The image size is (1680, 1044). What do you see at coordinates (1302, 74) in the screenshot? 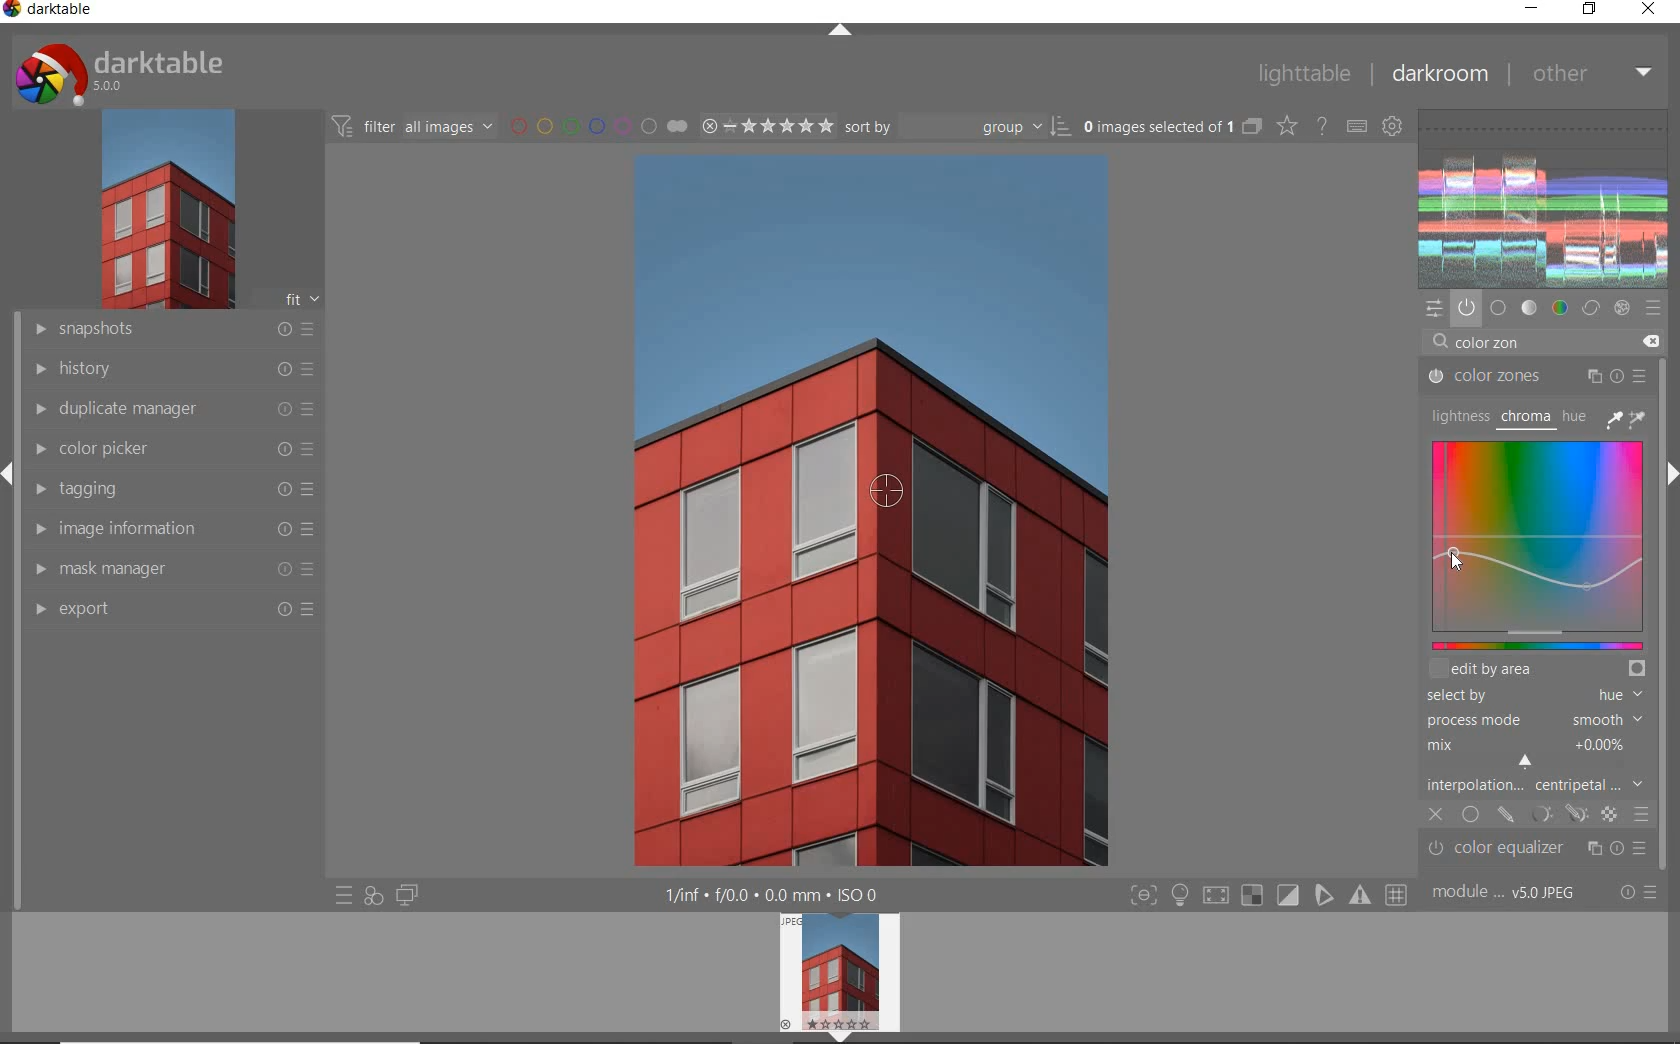
I see `lighttable` at bounding box center [1302, 74].